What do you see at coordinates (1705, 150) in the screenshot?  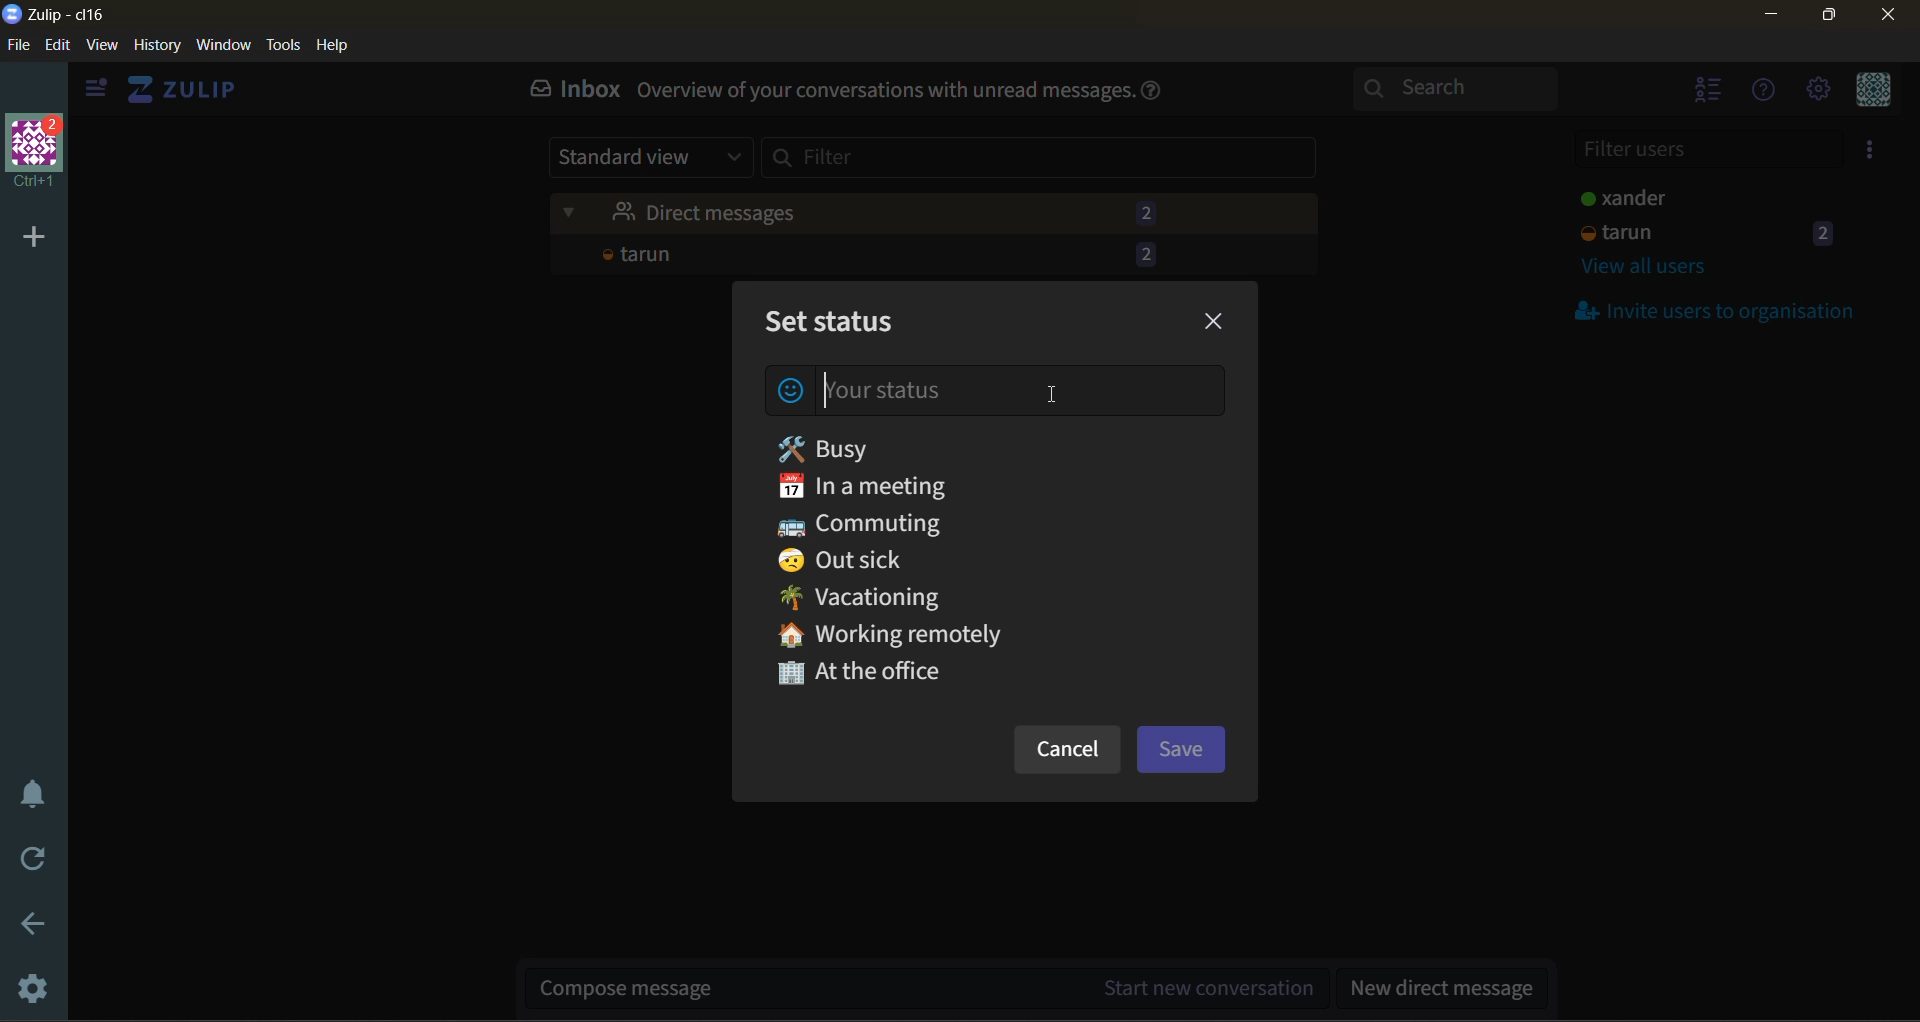 I see `filter users` at bounding box center [1705, 150].